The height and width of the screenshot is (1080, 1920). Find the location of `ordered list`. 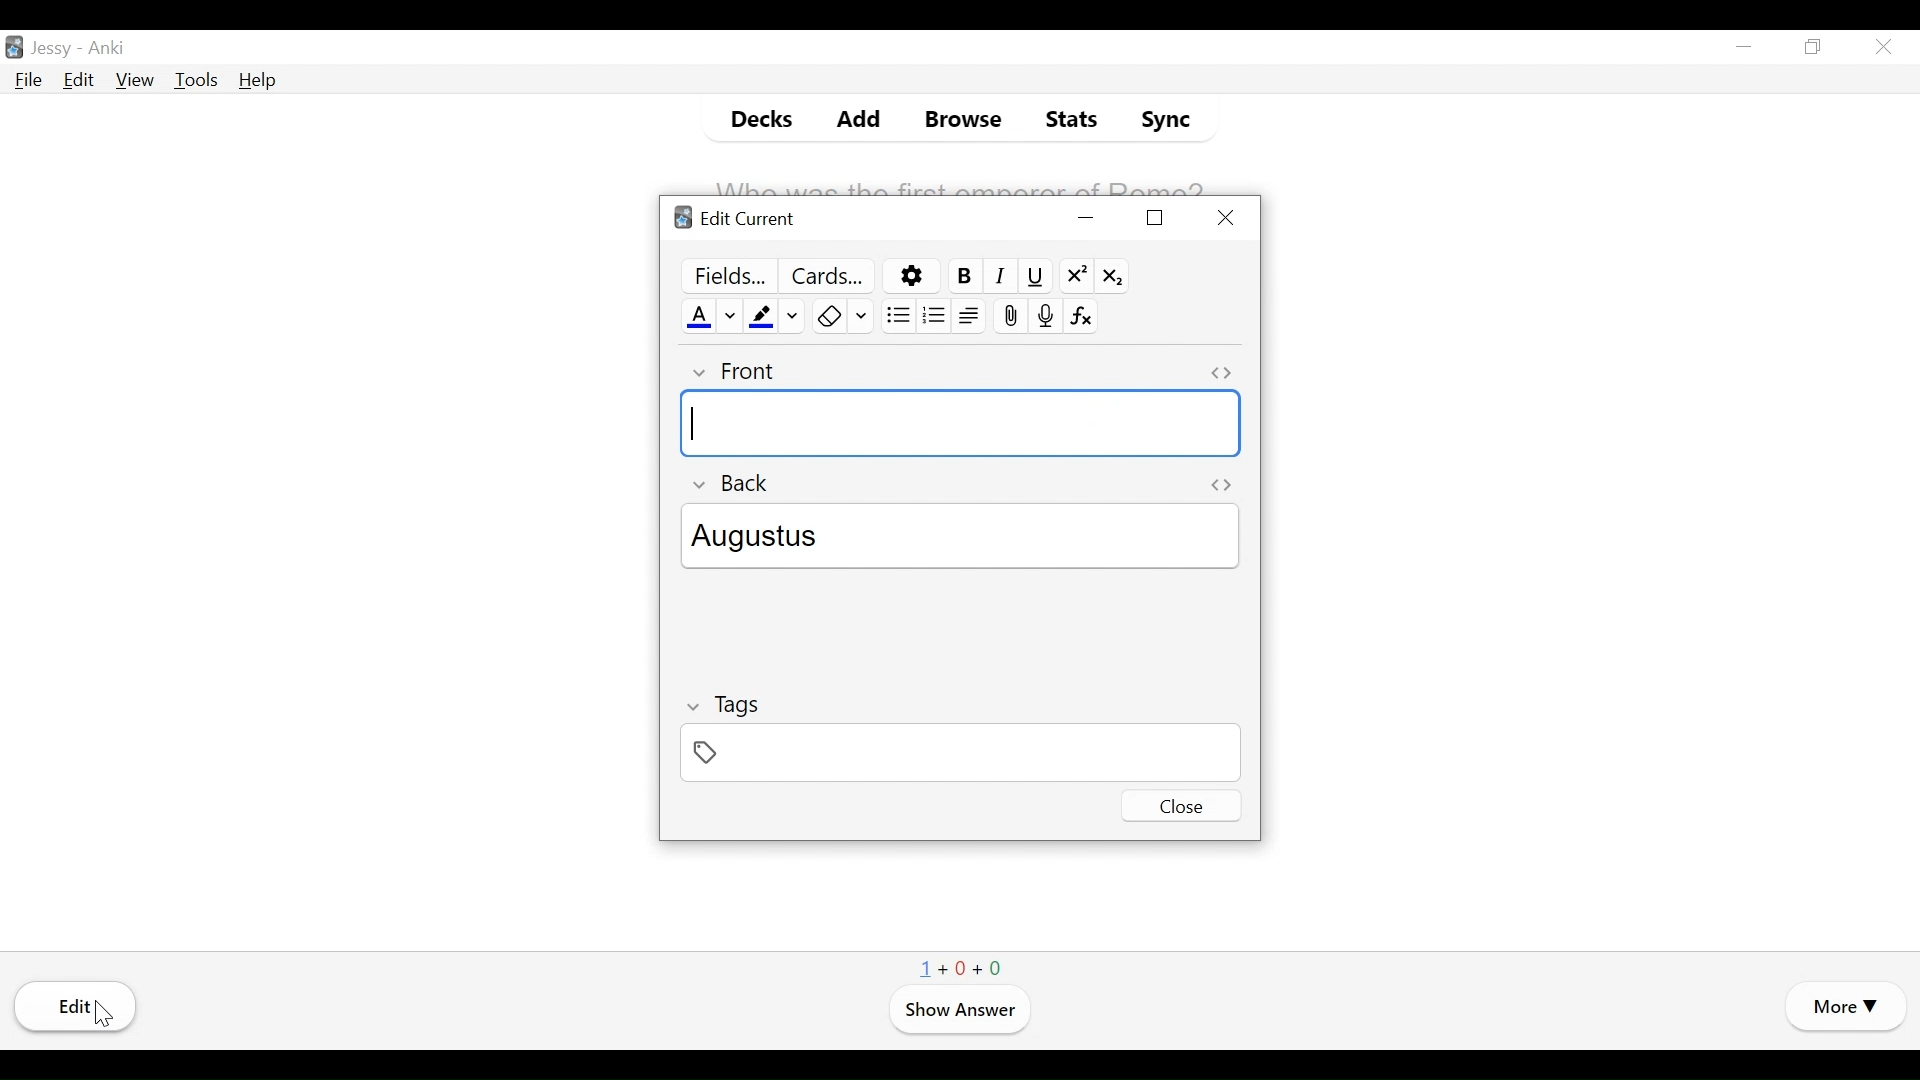

ordered list is located at coordinates (933, 314).